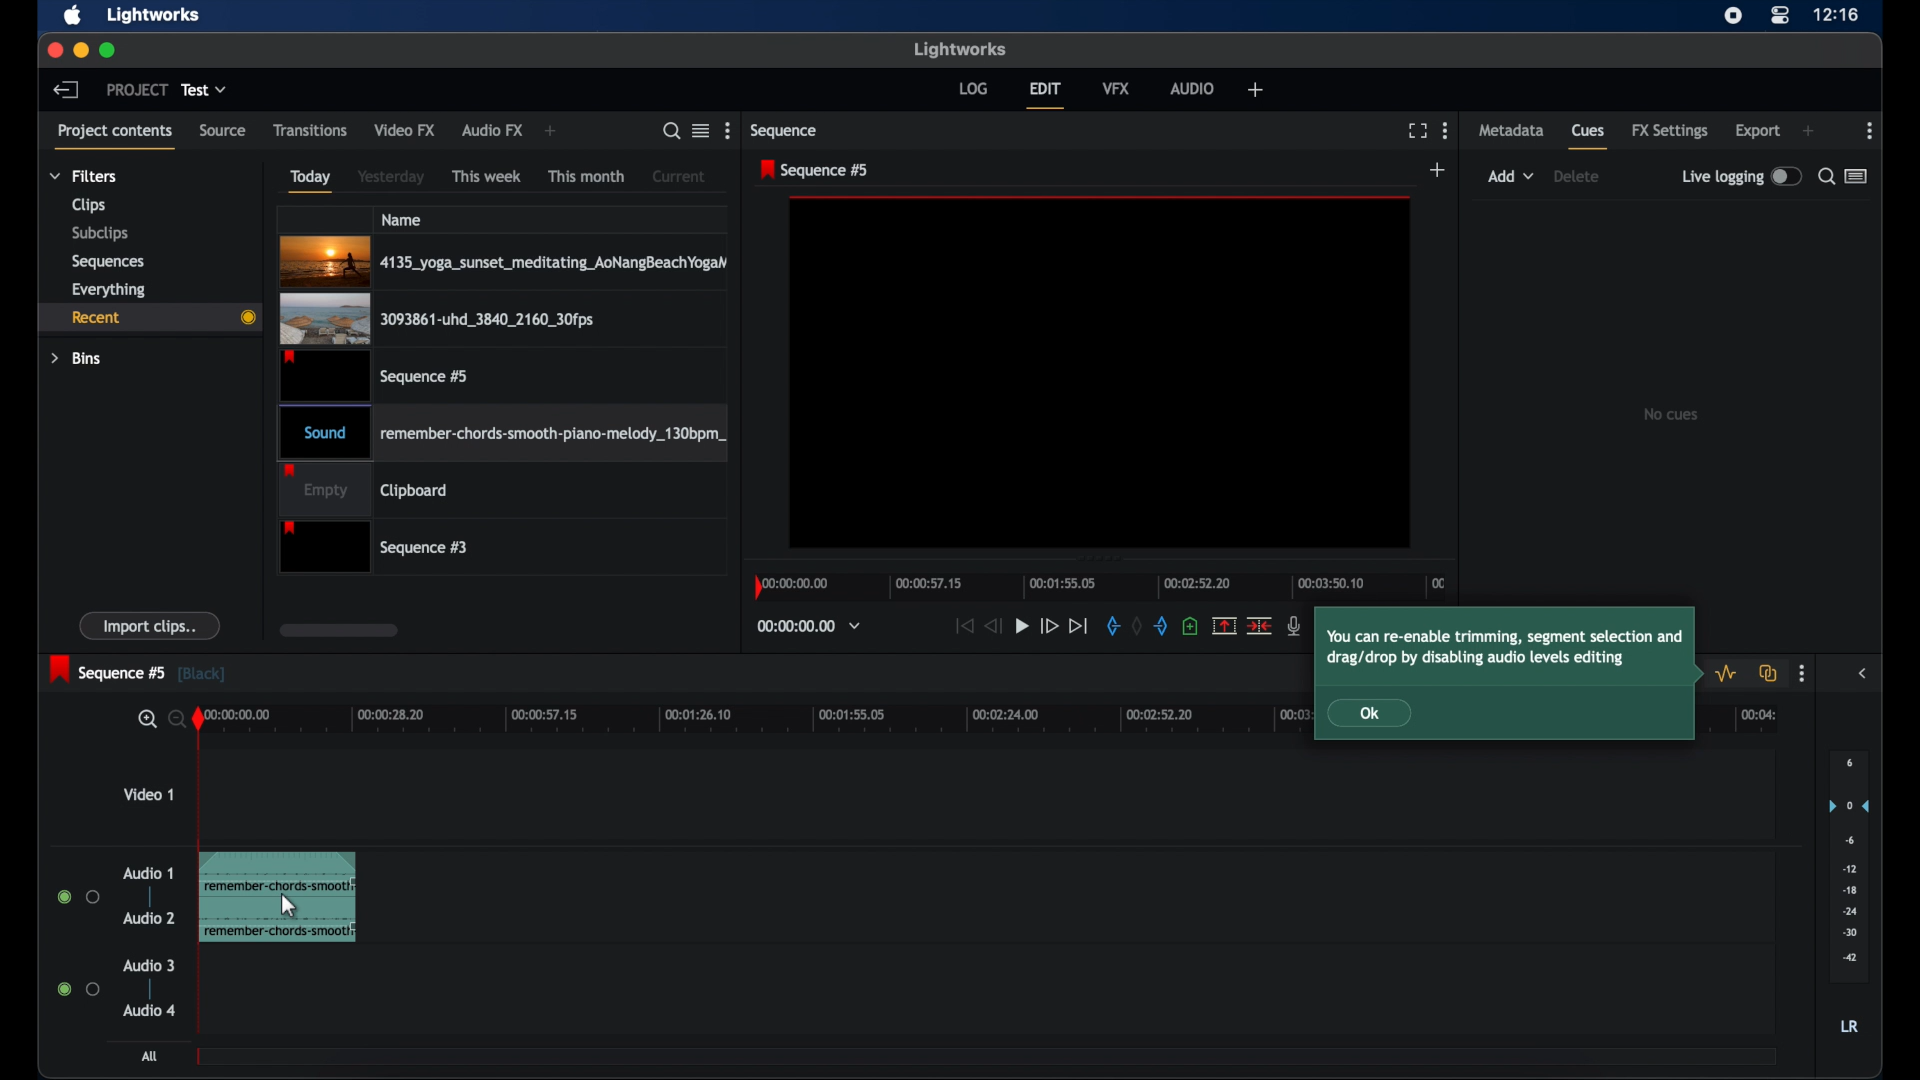 The image size is (1920, 1080). Describe the element at coordinates (206, 90) in the screenshot. I see `test` at that location.